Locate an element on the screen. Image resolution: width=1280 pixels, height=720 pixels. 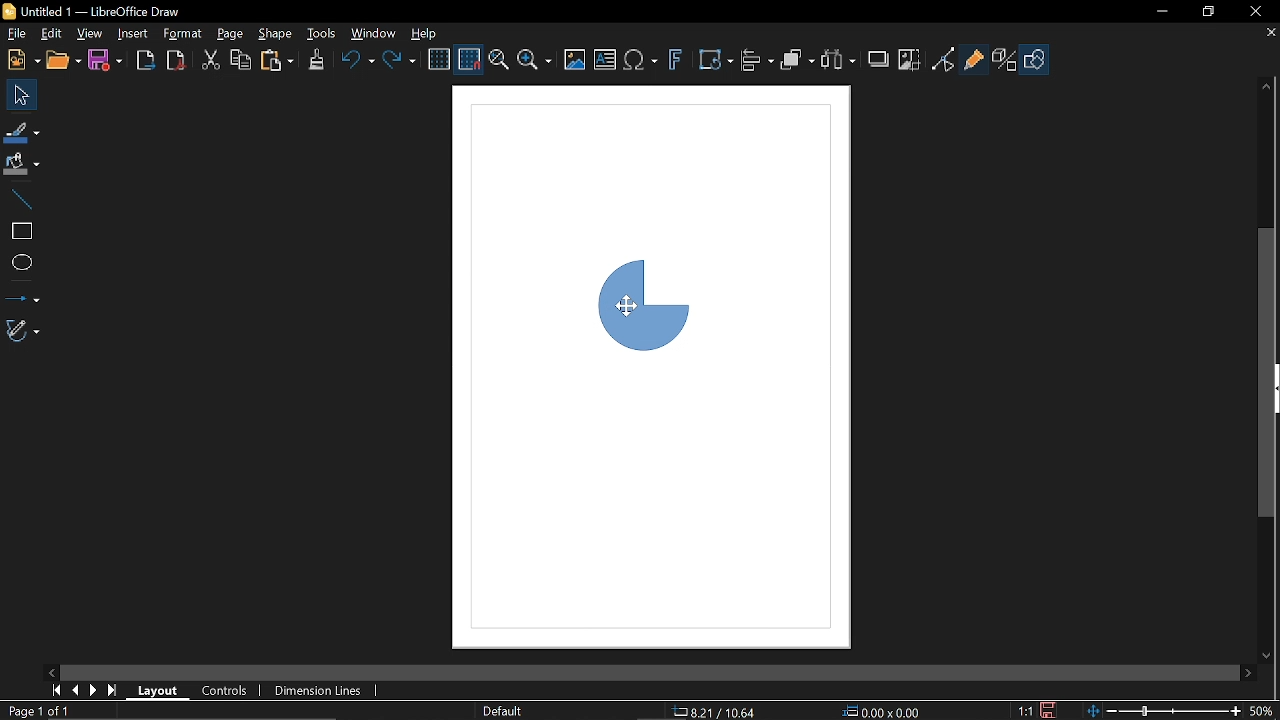
Close tab is located at coordinates (1270, 34).